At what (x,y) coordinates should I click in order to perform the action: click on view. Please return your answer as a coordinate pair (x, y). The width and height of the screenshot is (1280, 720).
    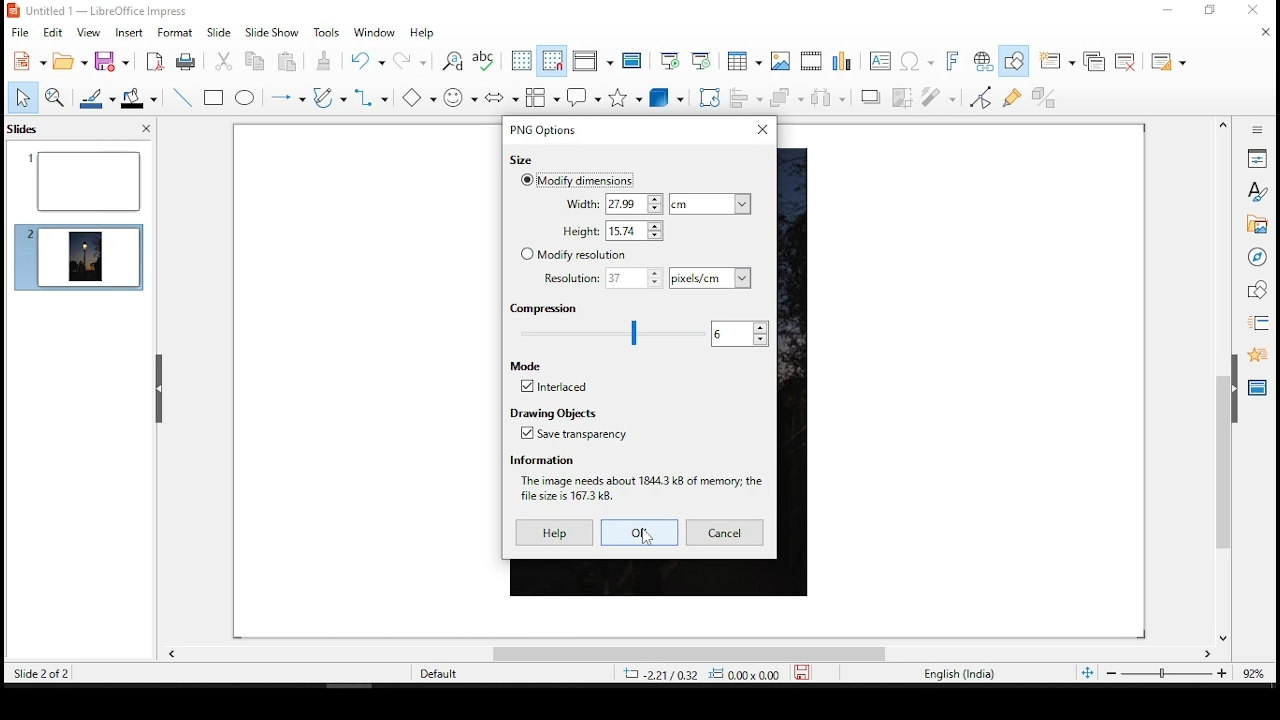
    Looking at the image, I should click on (89, 33).